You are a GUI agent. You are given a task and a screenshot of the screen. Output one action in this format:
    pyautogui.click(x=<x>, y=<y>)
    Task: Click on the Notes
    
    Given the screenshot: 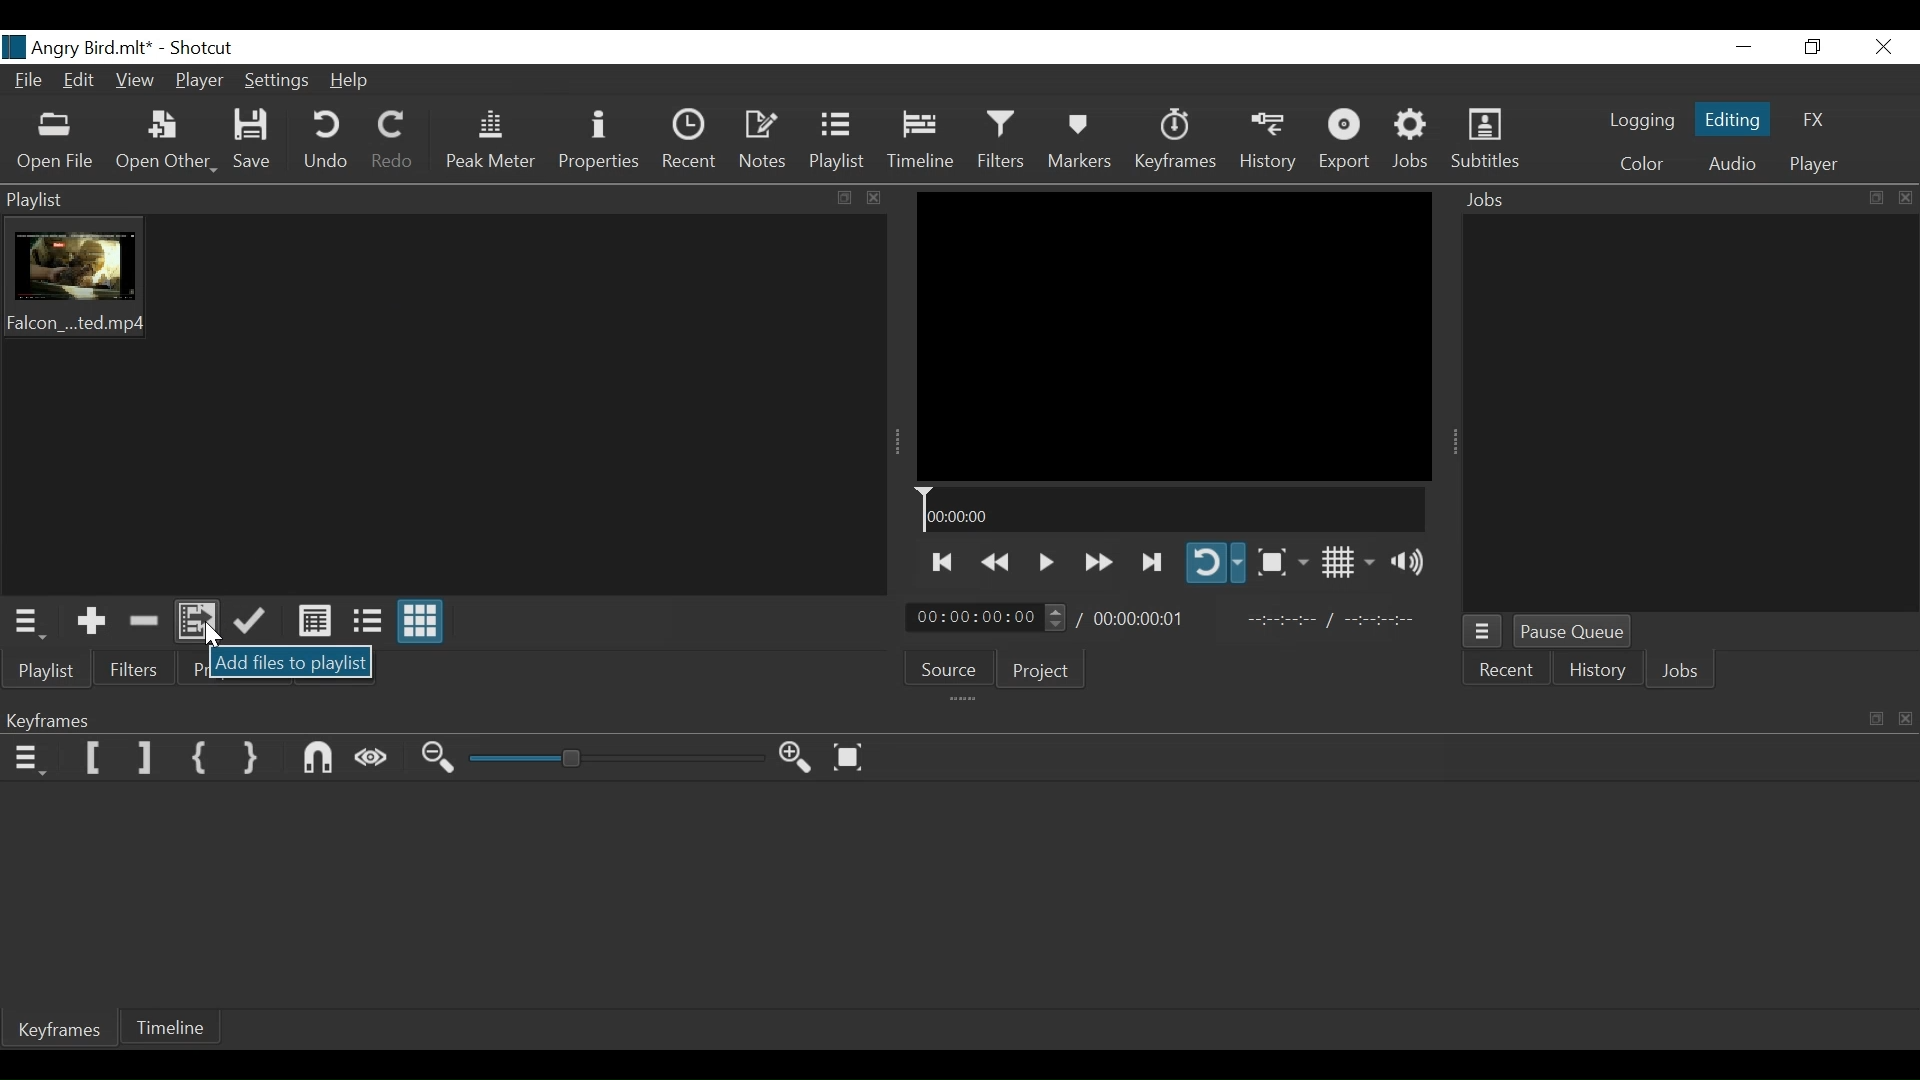 What is the action you would take?
    pyautogui.click(x=766, y=143)
    